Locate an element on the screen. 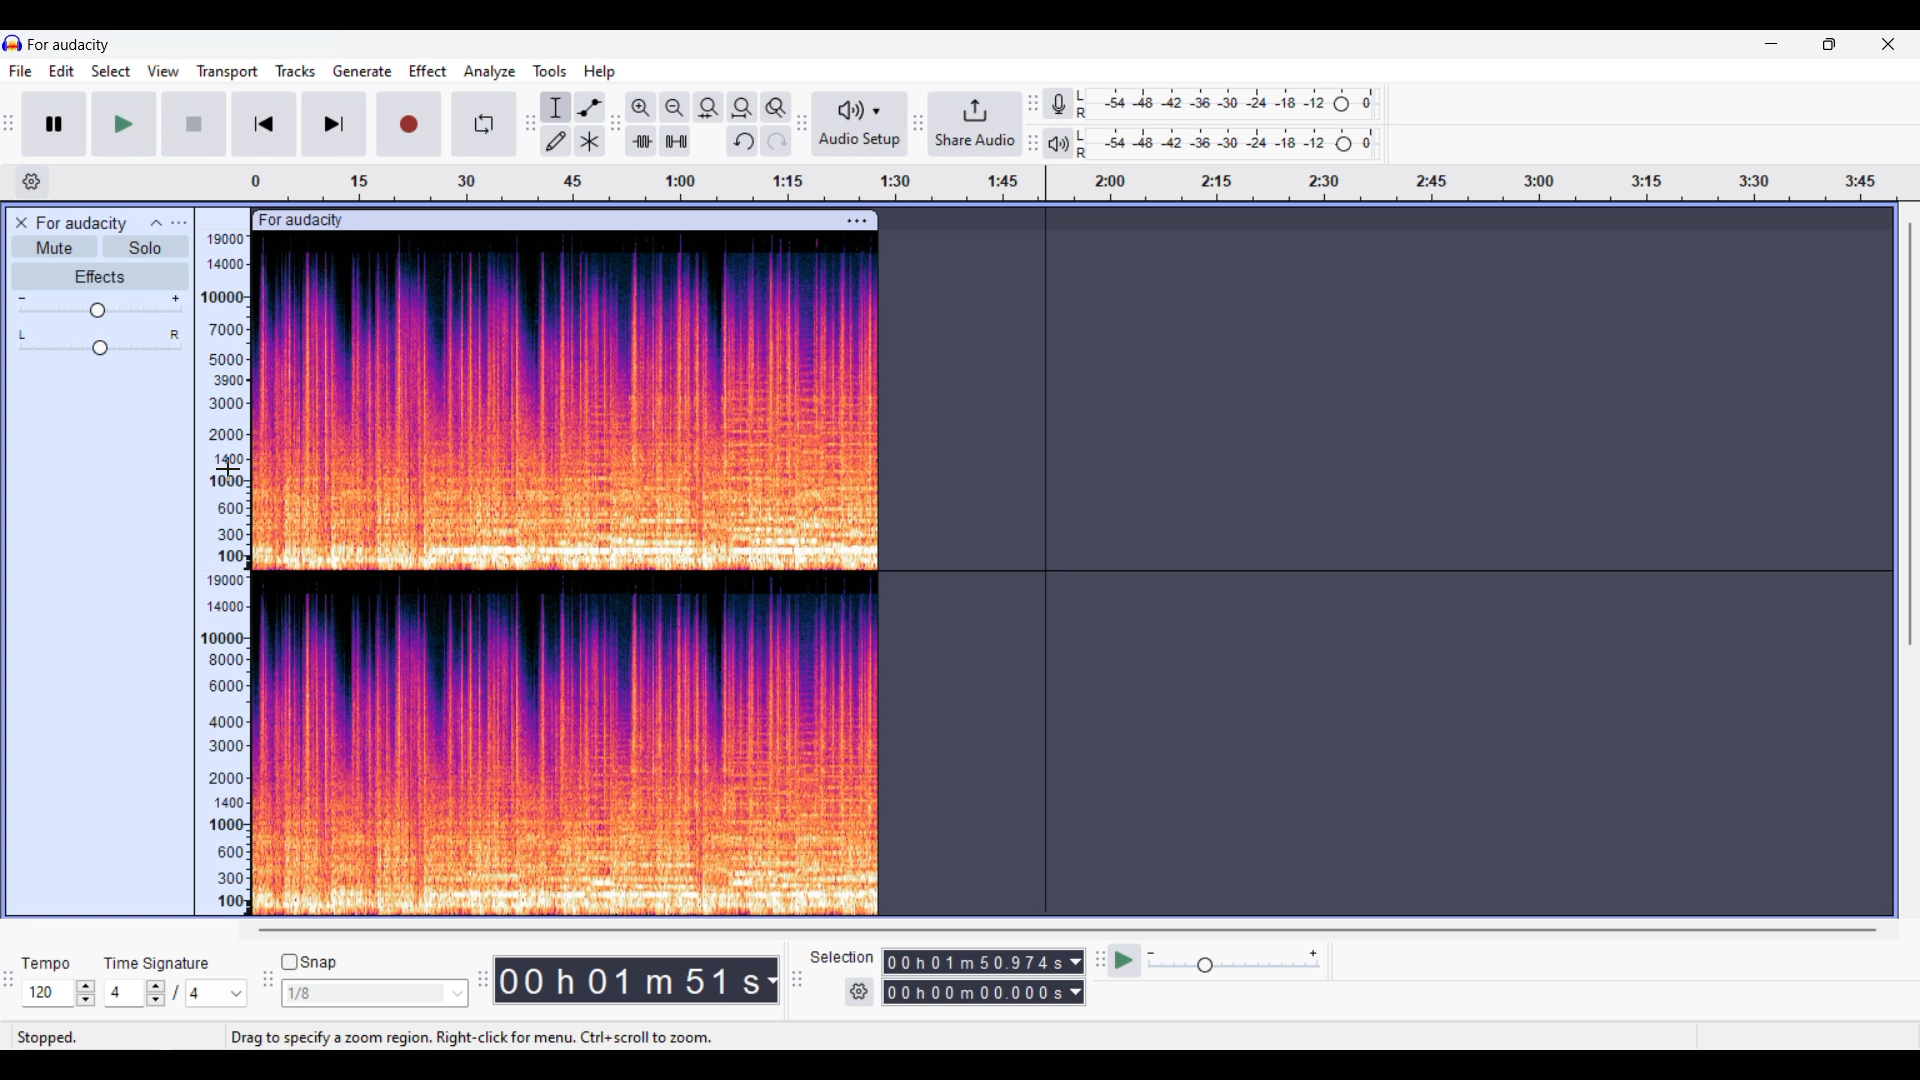 The height and width of the screenshot is (1080, 1920). for audacity is located at coordinates (83, 223).